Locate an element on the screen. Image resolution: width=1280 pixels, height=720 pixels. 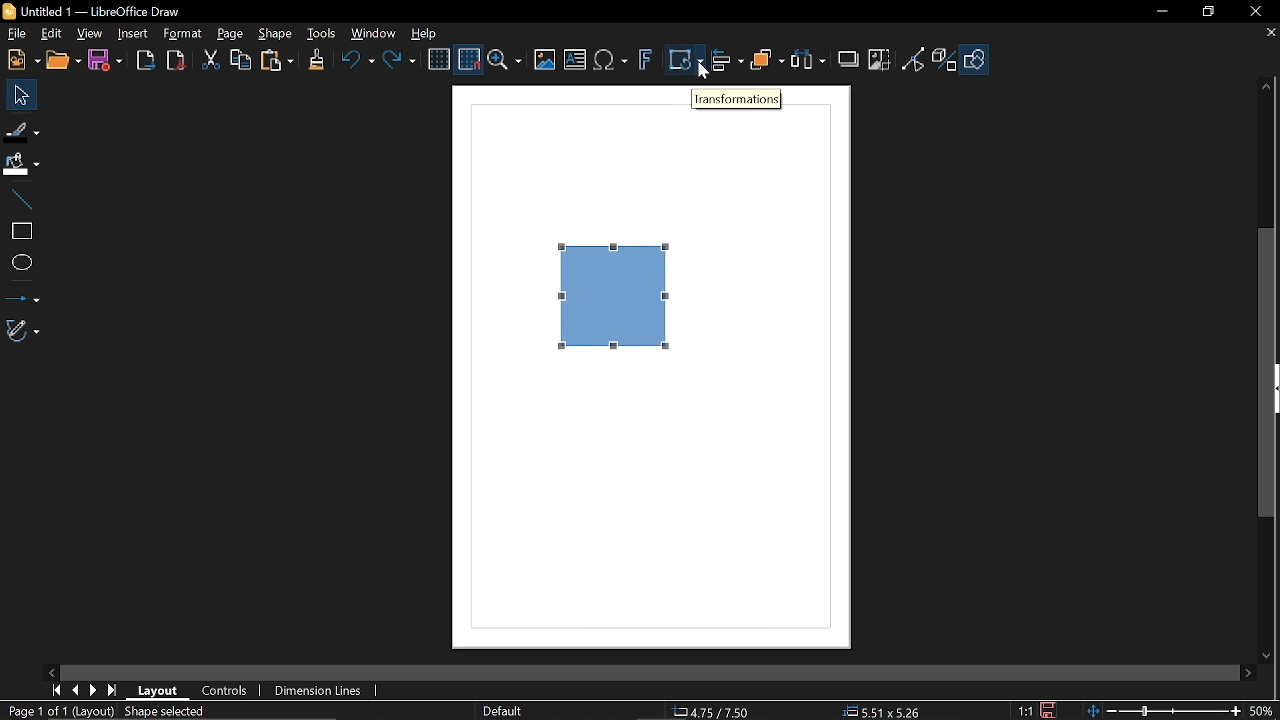
Save is located at coordinates (1046, 710).